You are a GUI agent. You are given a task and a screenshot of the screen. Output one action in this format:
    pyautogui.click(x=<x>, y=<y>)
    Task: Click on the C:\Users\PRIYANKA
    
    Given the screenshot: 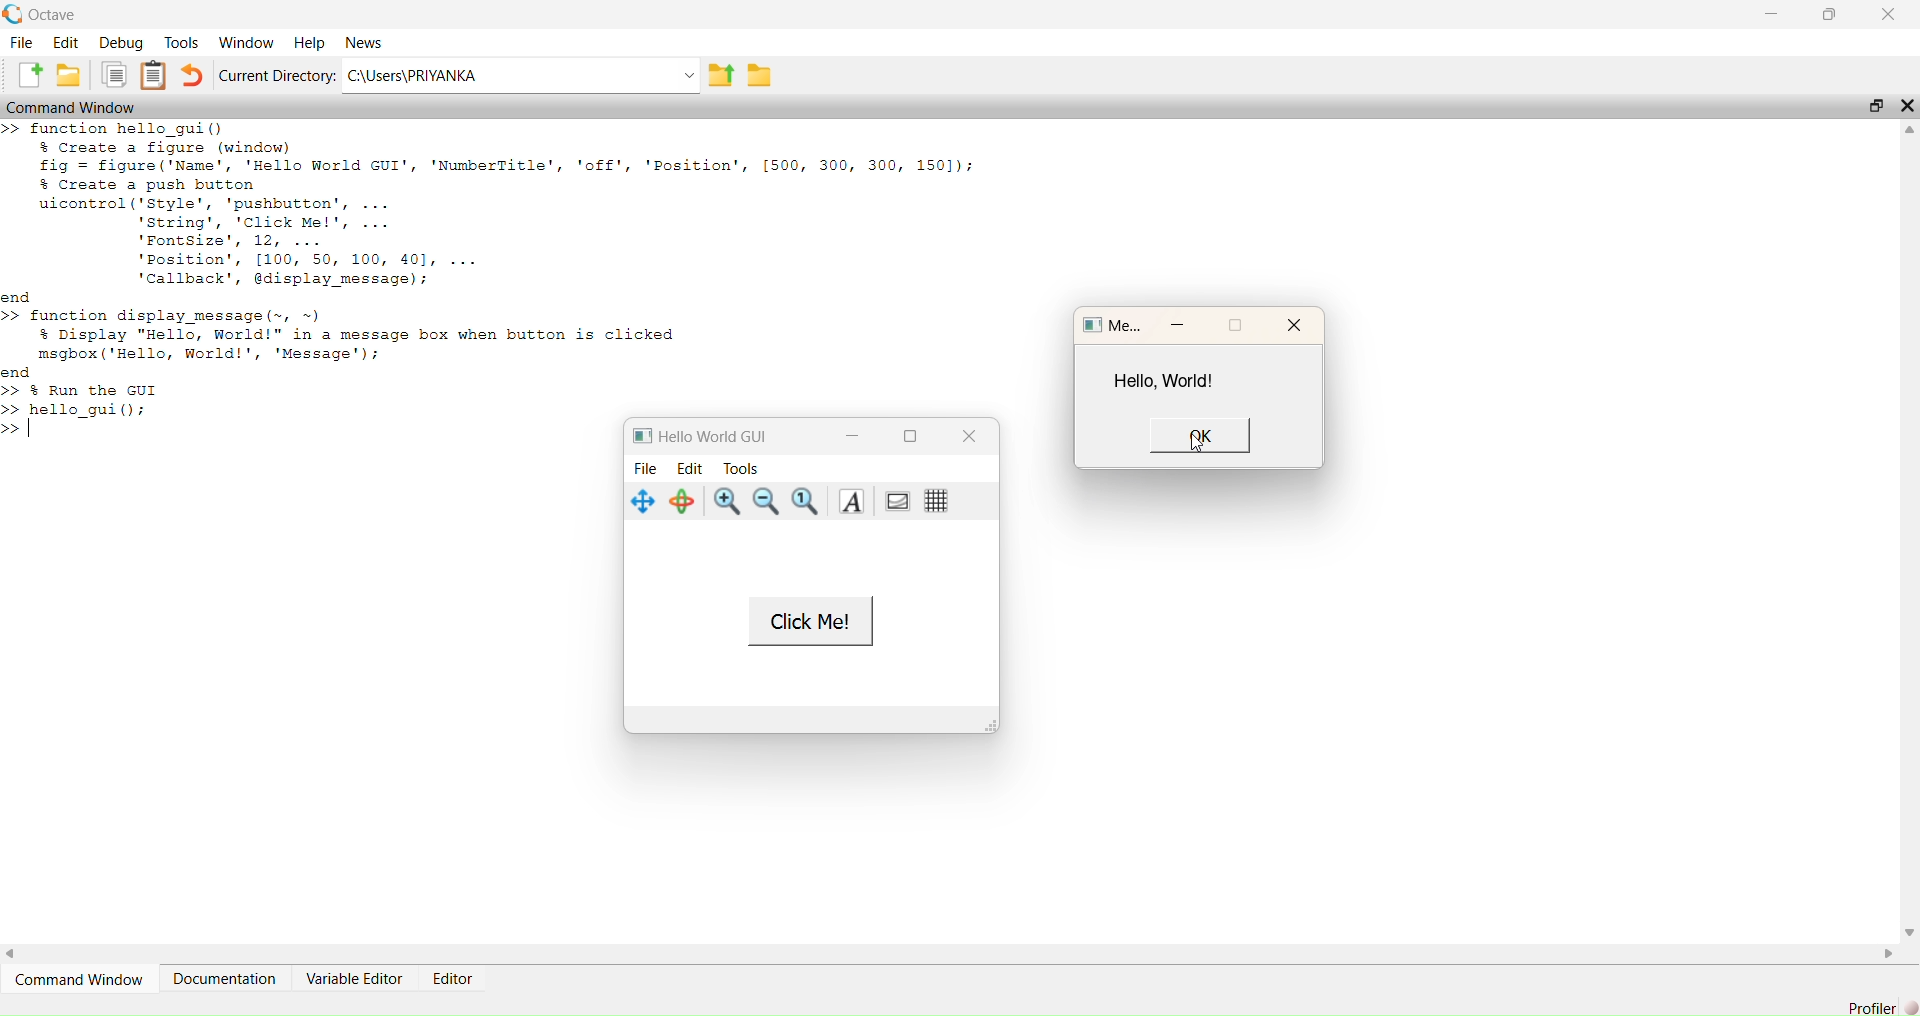 What is the action you would take?
    pyautogui.click(x=435, y=75)
    